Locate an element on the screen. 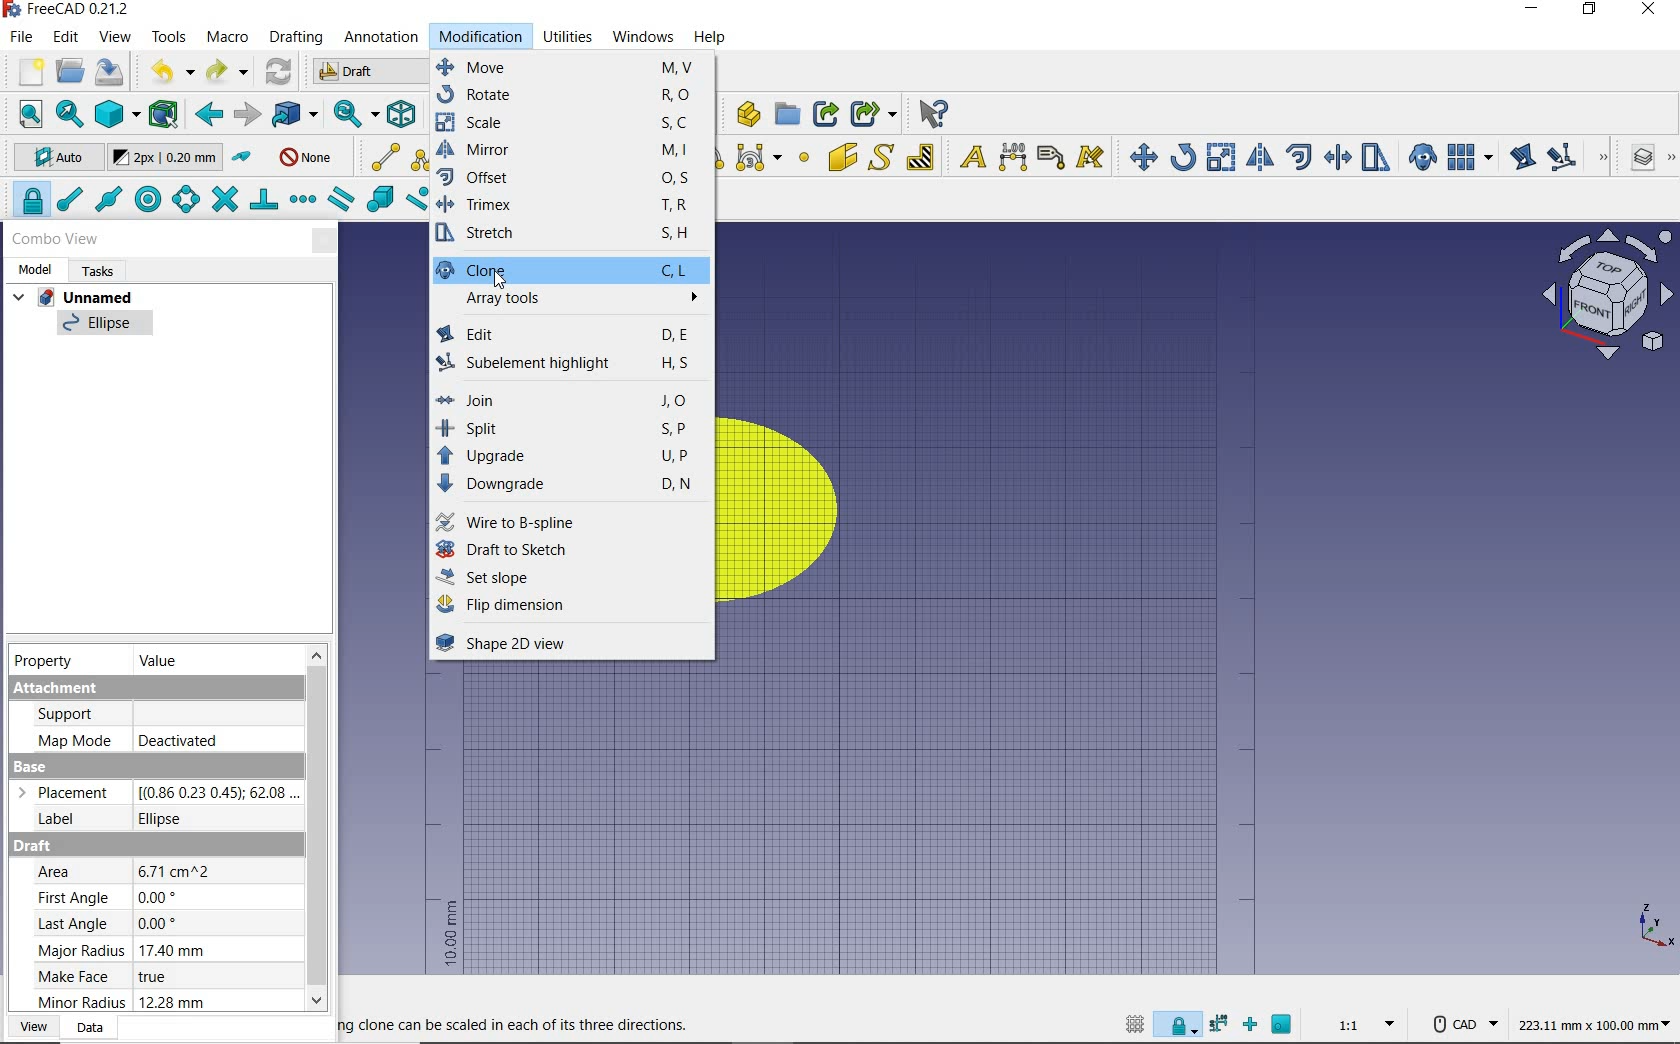 This screenshot has width=1680, height=1044. move is located at coordinates (570, 67).